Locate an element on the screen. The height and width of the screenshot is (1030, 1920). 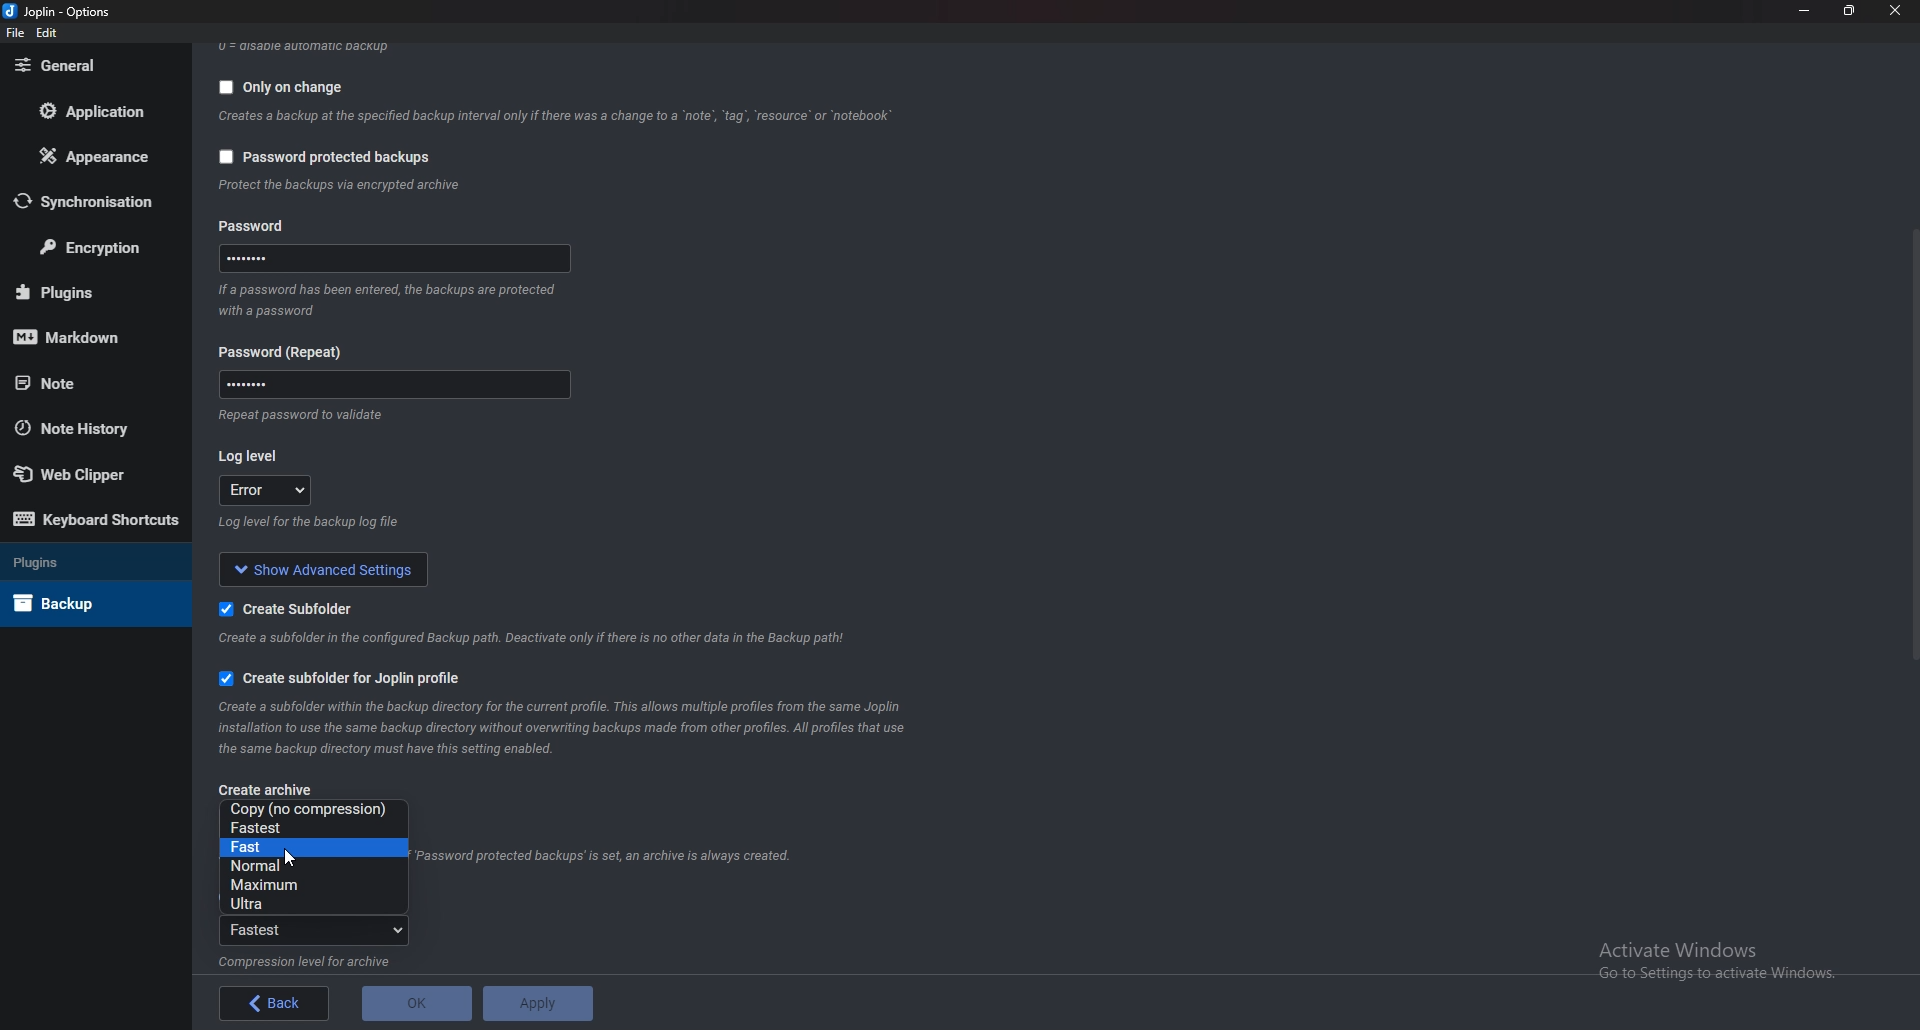
Minimize is located at coordinates (1805, 9).